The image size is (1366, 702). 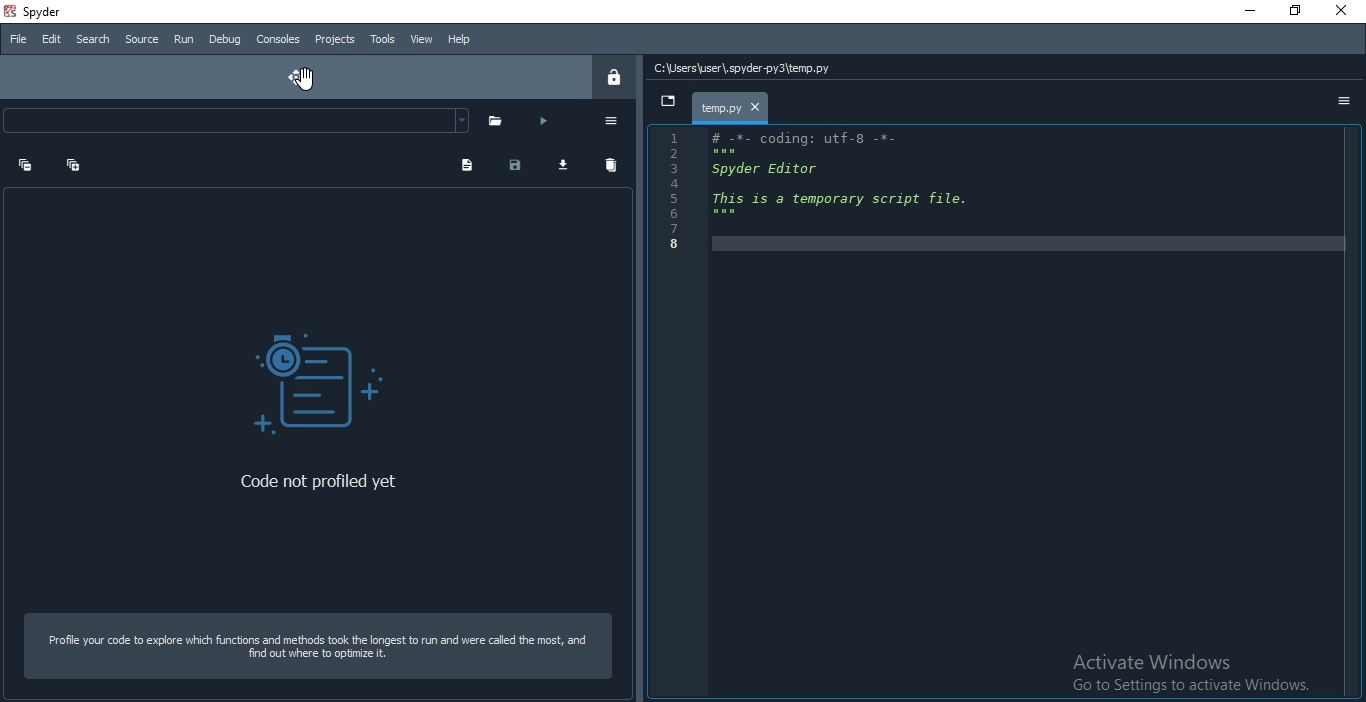 I want to click on save, so click(x=520, y=166).